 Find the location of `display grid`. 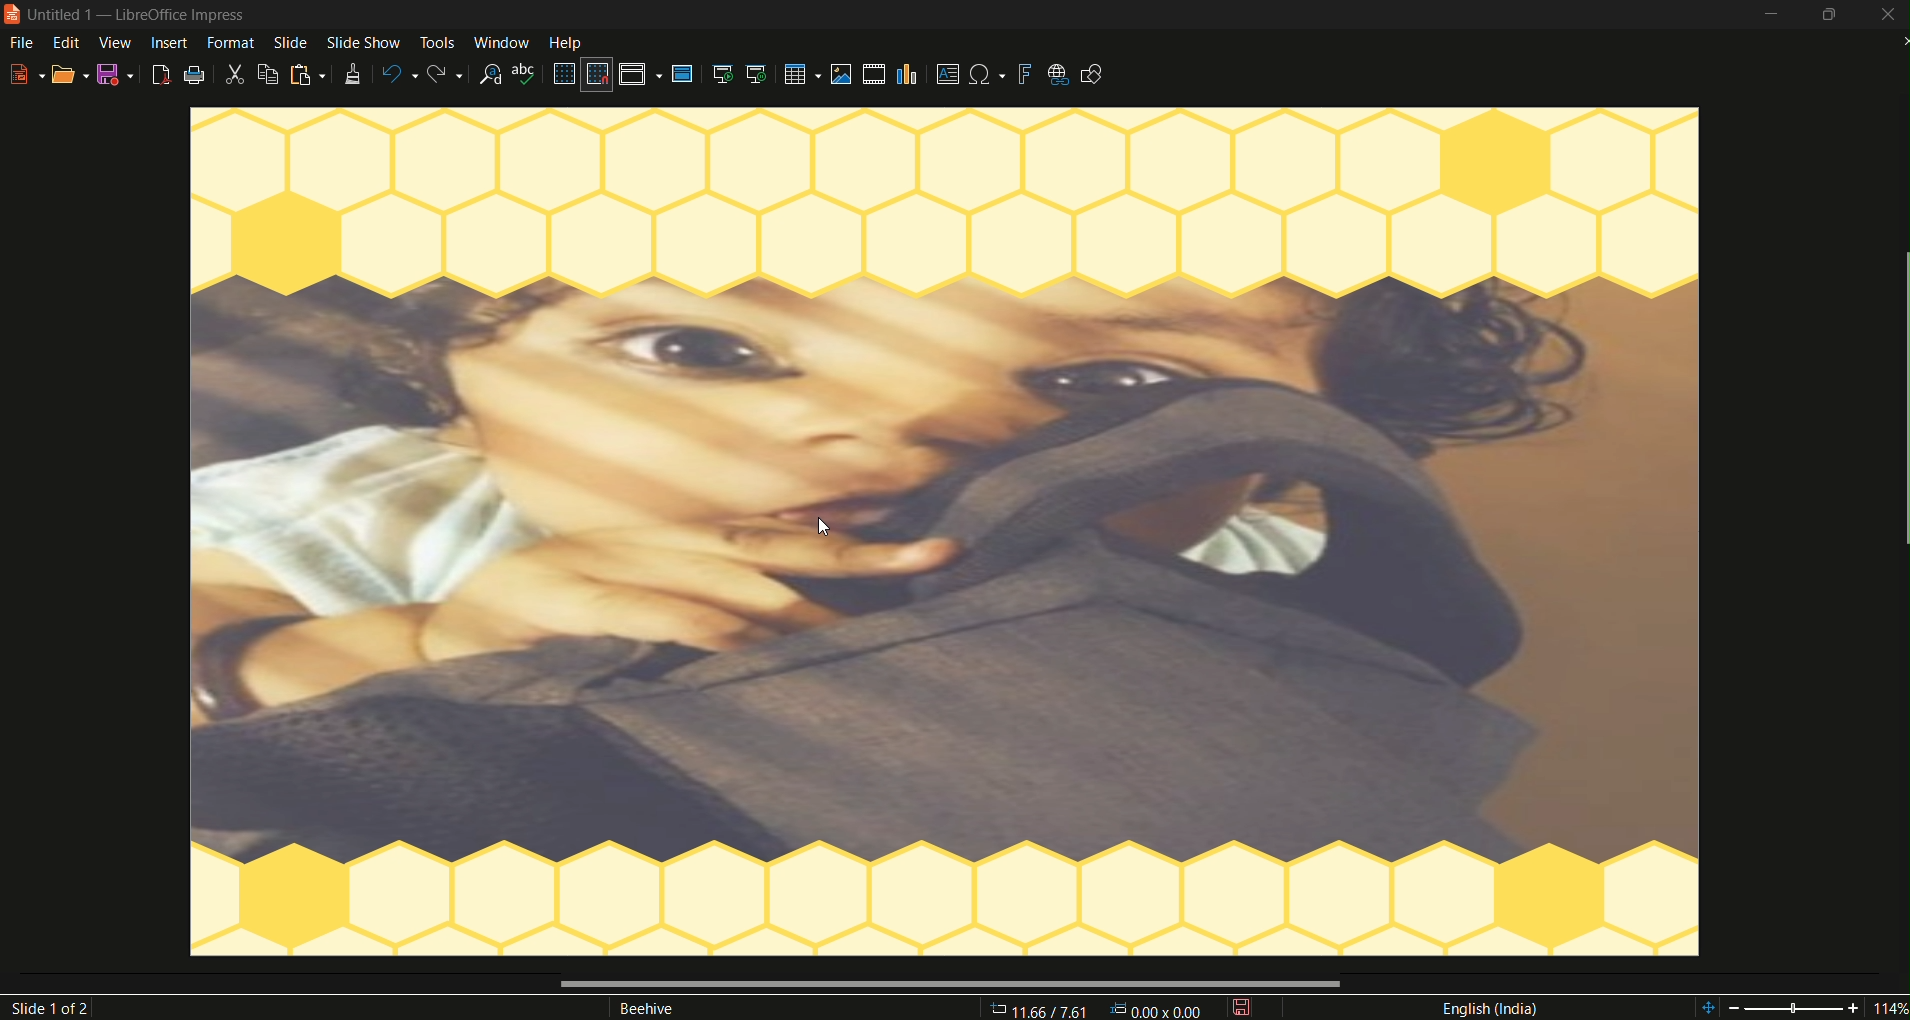

display grid is located at coordinates (564, 74).